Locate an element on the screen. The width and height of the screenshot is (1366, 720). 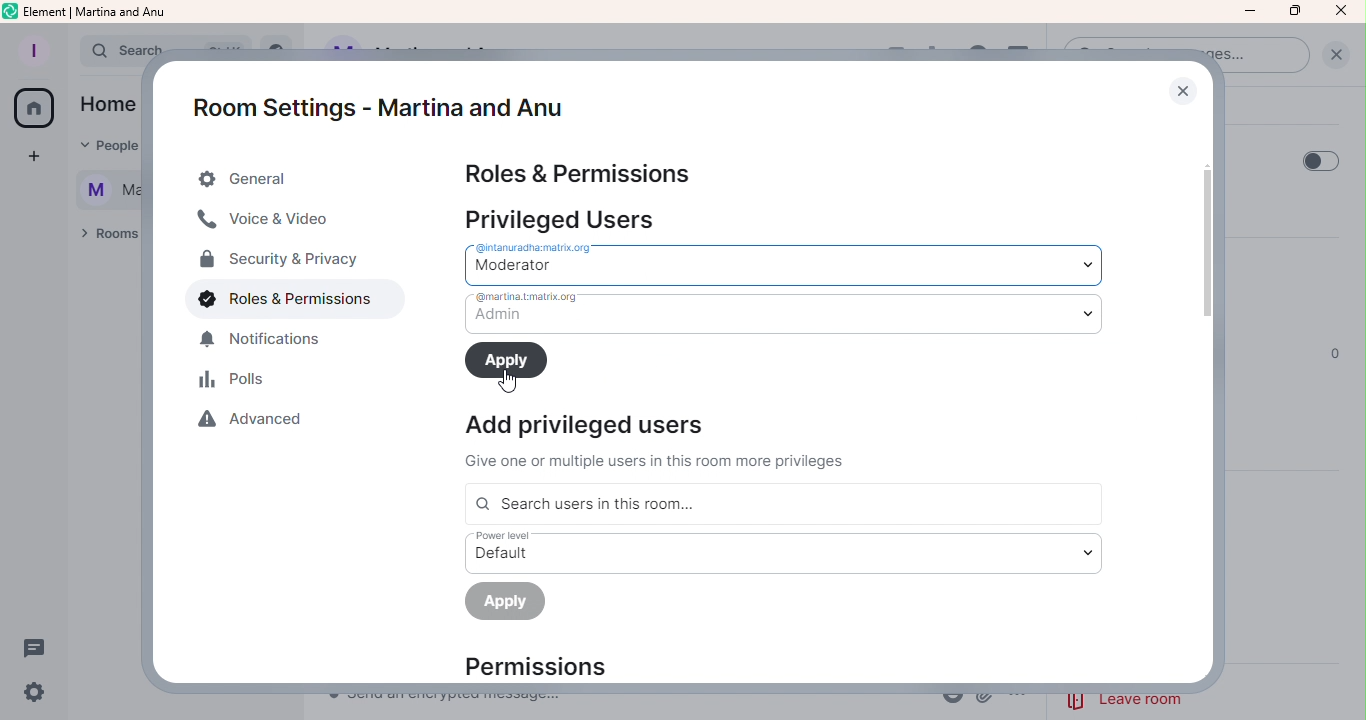
Martina and Anu is located at coordinates (99, 192).